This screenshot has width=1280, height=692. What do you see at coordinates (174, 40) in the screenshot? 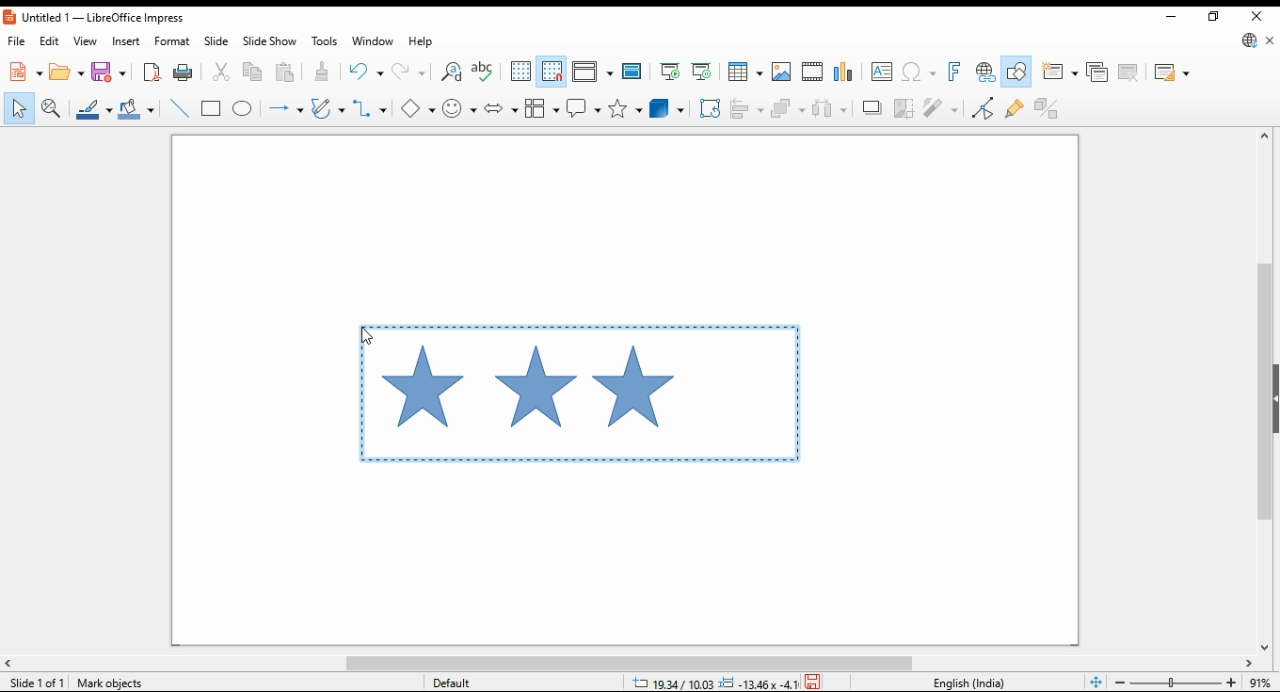
I see `format` at bounding box center [174, 40].